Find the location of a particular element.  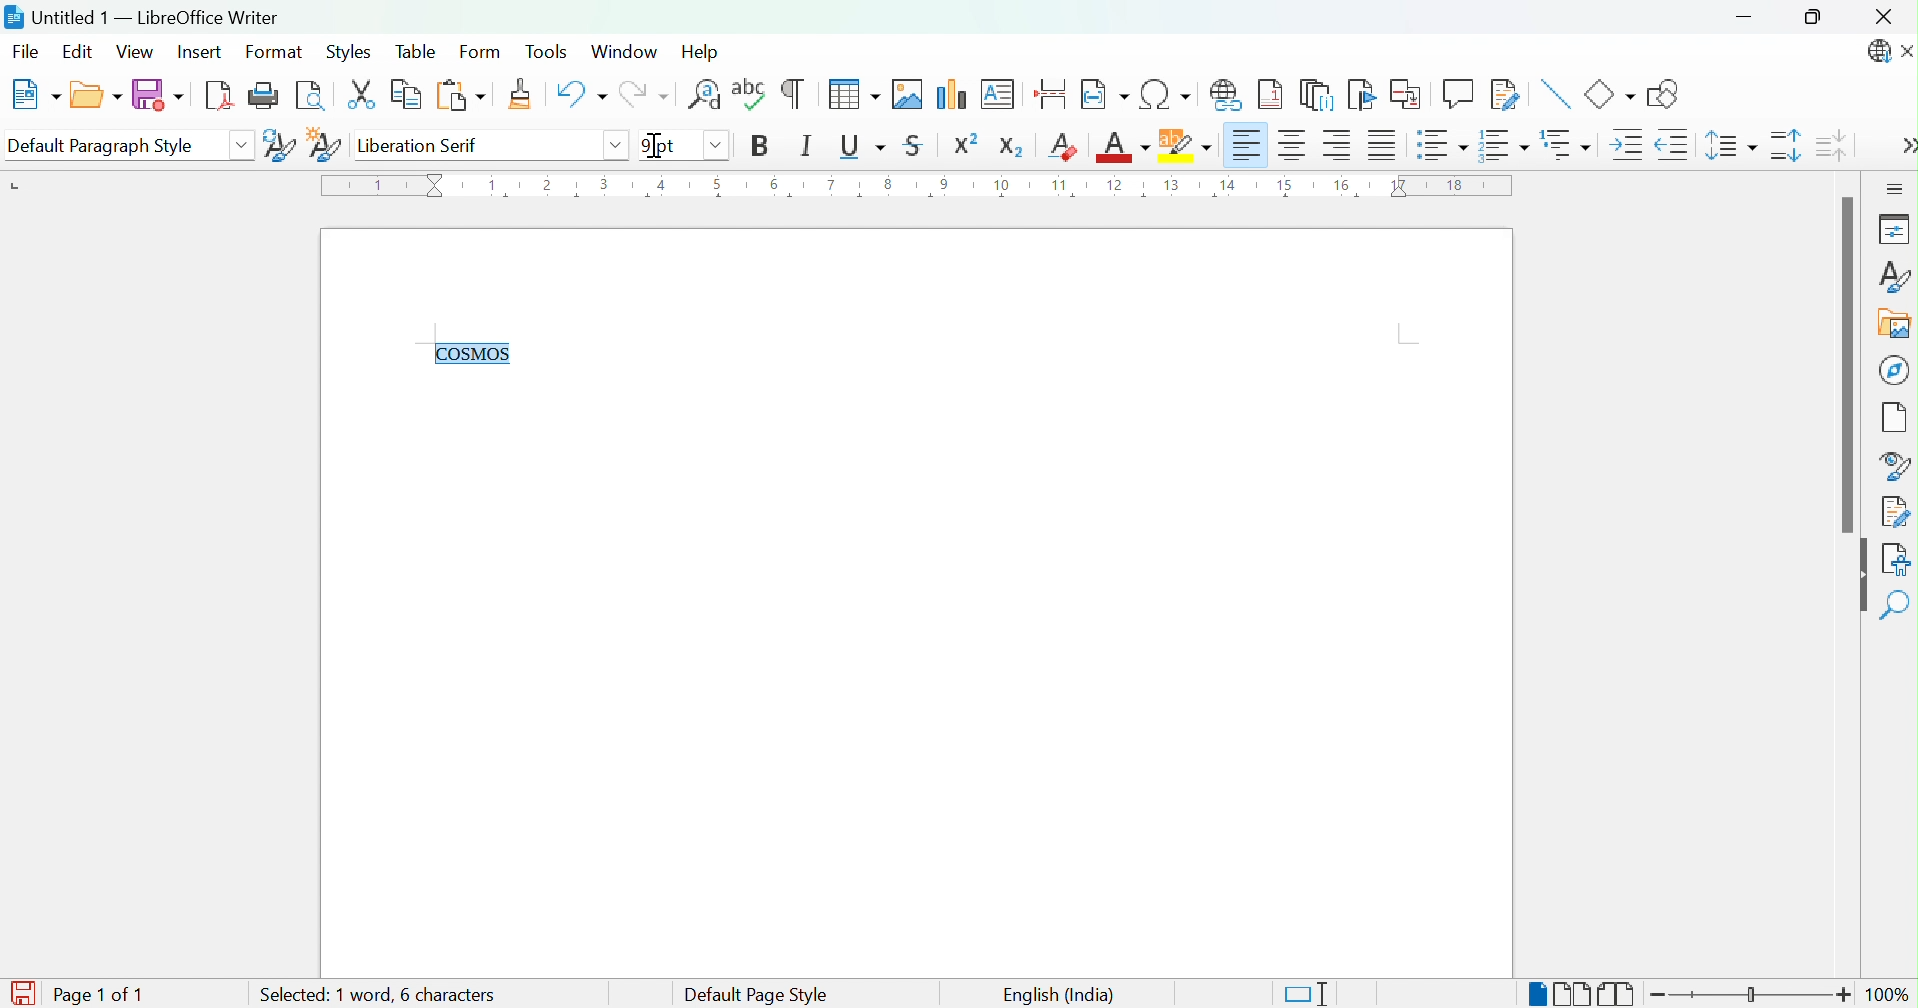

Book view is located at coordinates (1617, 995).